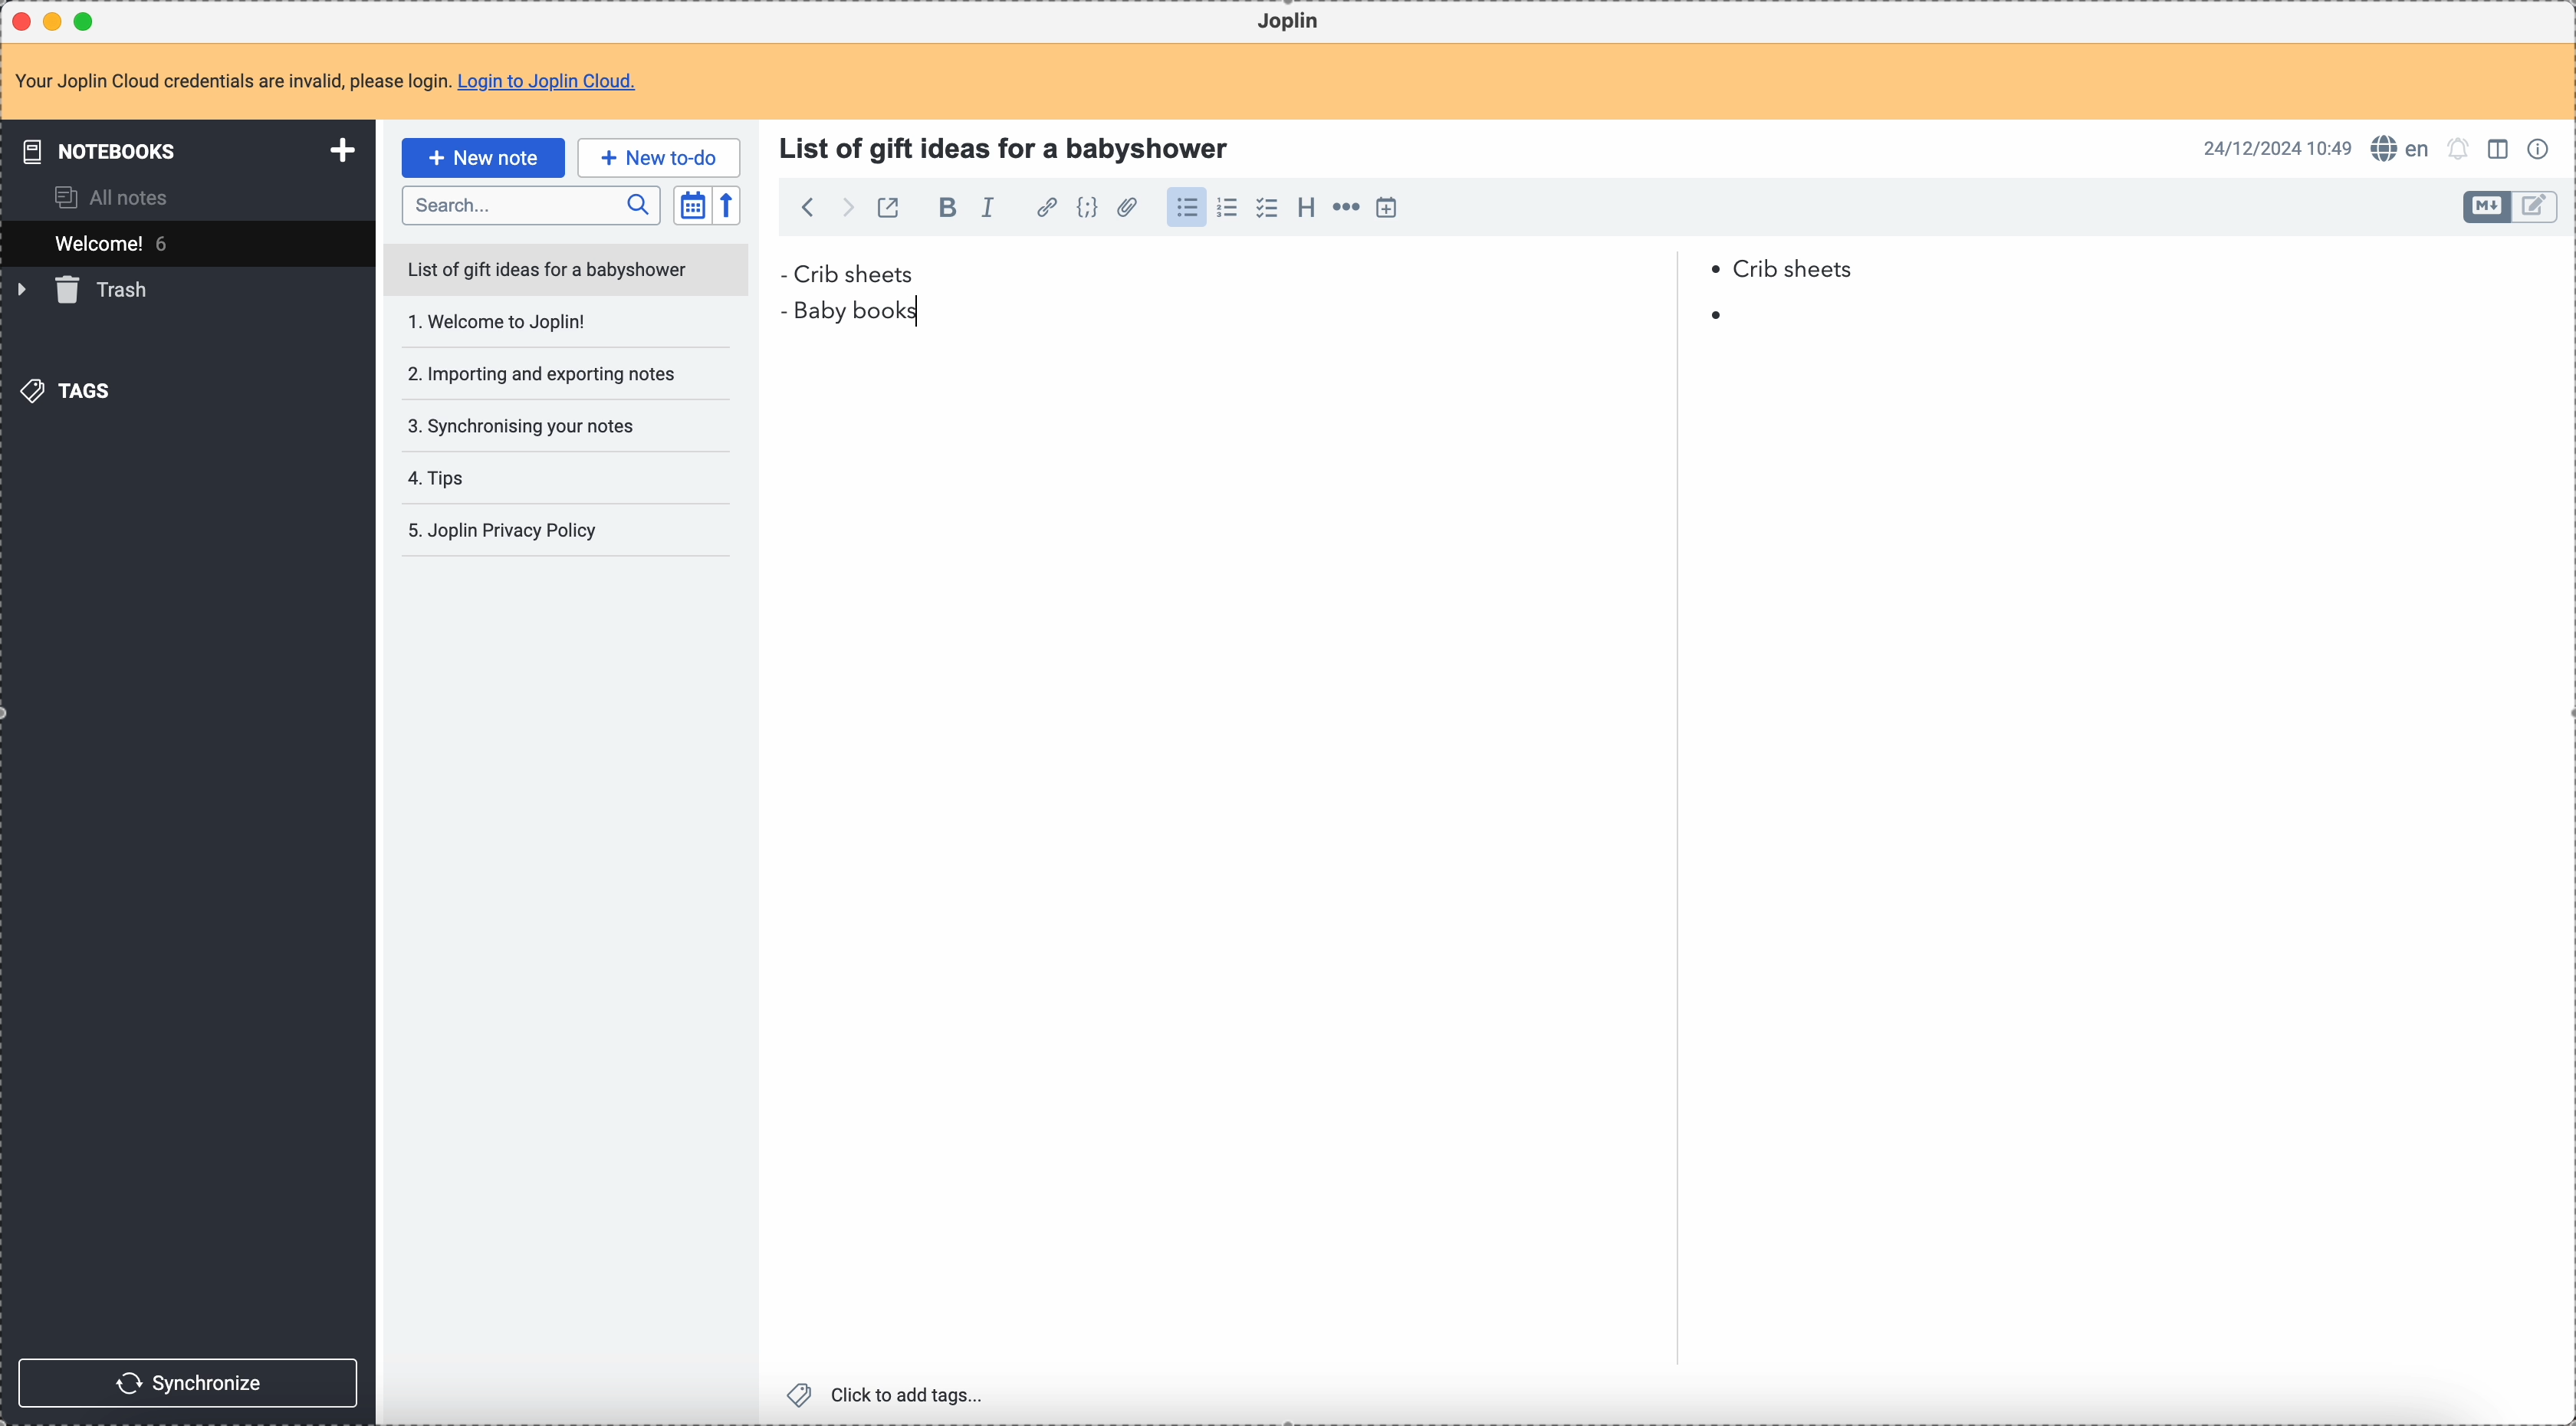 The height and width of the screenshot is (1426, 2576). What do you see at coordinates (787, 309) in the screenshot?
I see `bullet point` at bounding box center [787, 309].